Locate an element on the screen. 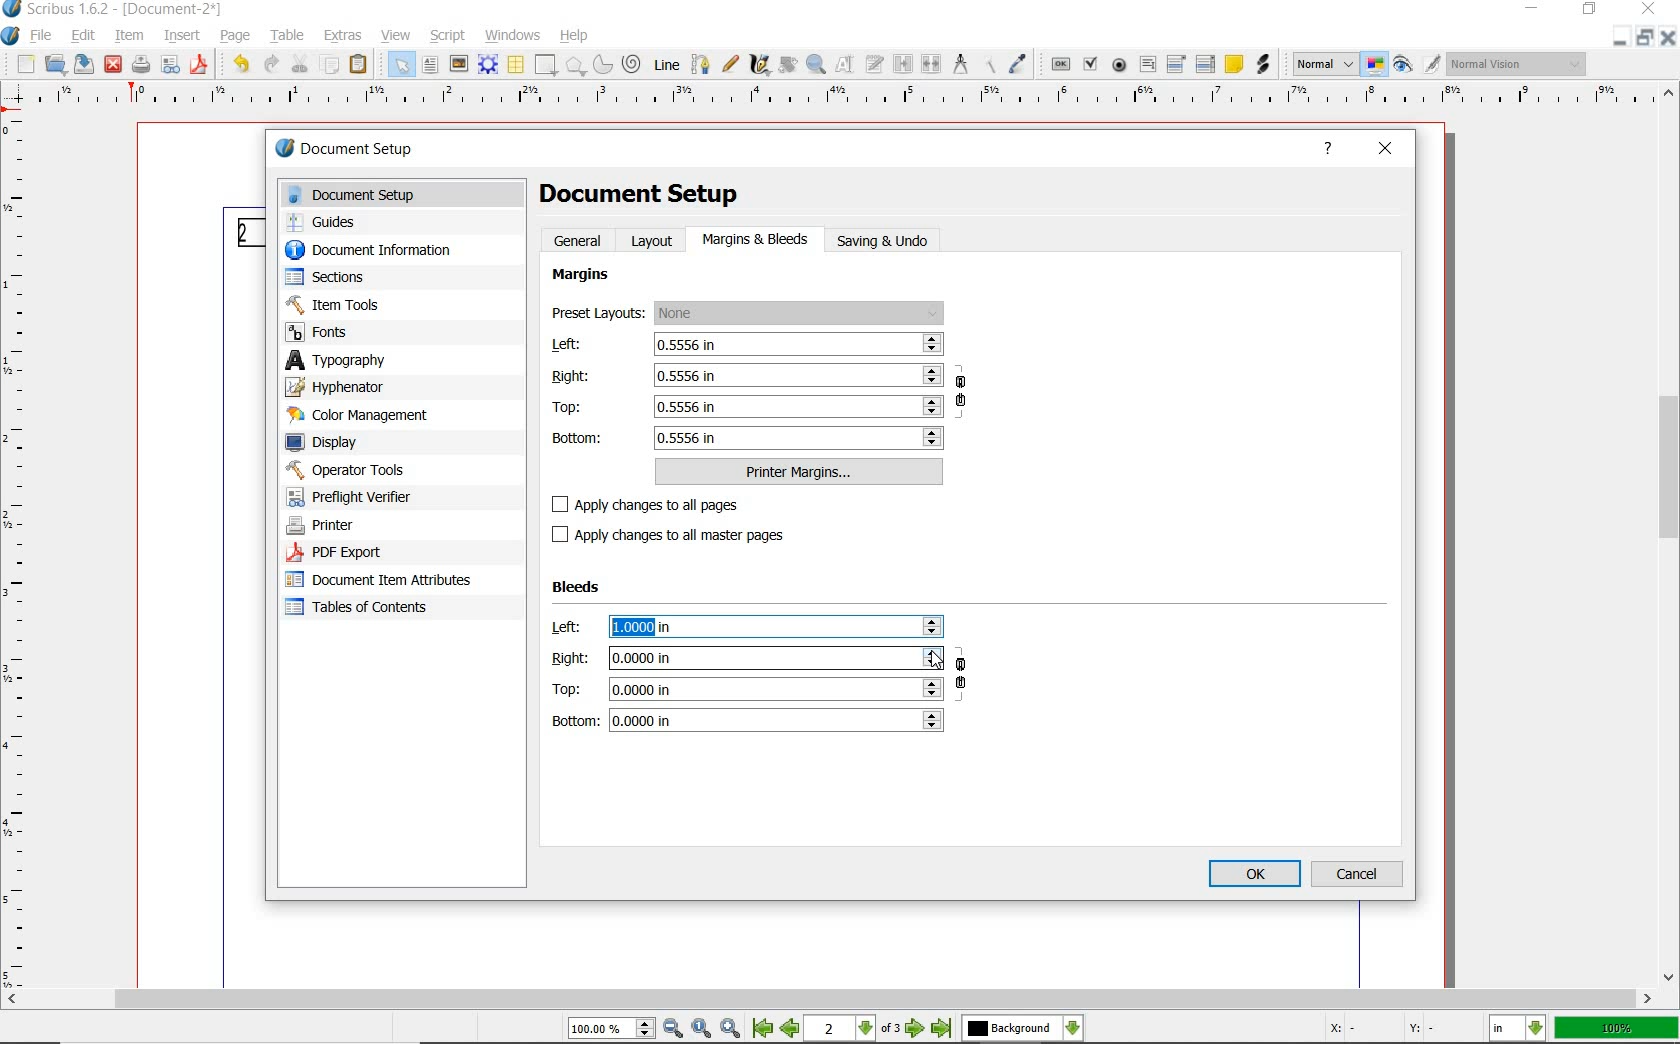 The image size is (1680, 1044). select is located at coordinates (402, 69).